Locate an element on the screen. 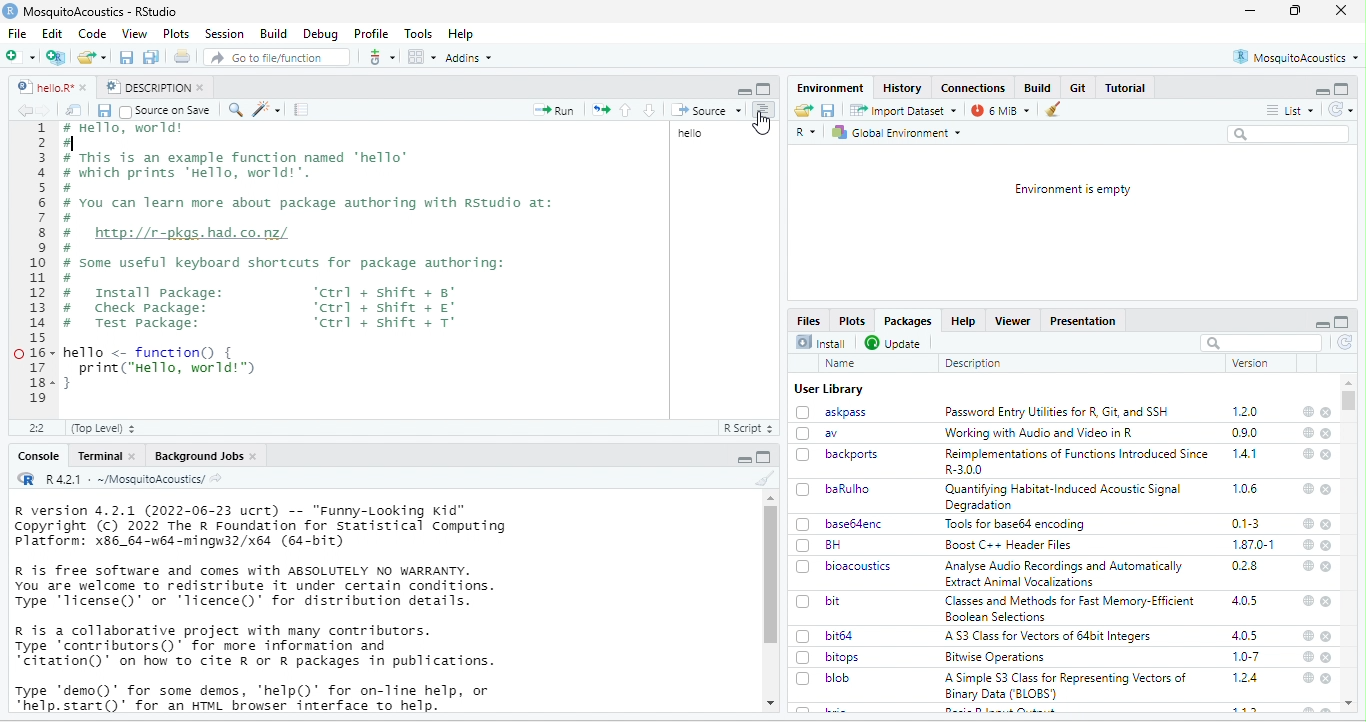  Password Entry Utilities for R. Git. and SSH is located at coordinates (1058, 412).